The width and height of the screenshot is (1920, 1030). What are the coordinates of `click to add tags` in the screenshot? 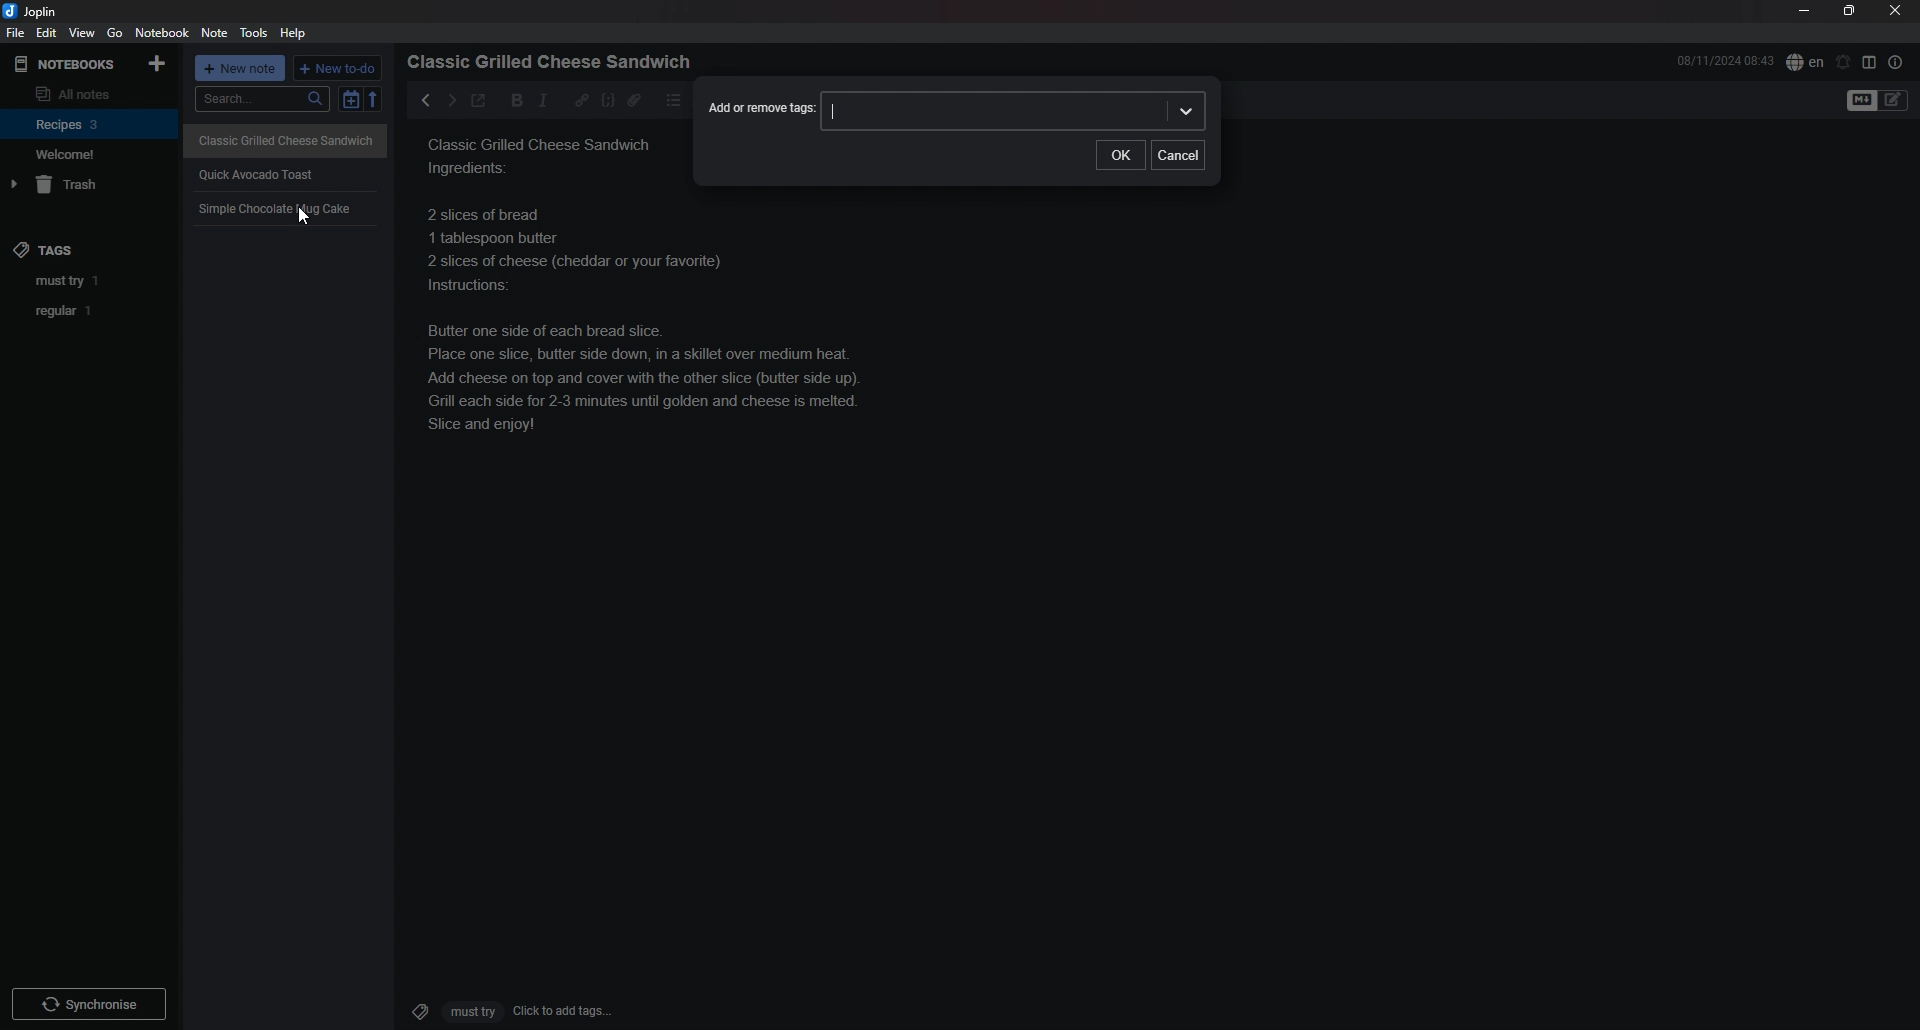 It's located at (503, 1010).